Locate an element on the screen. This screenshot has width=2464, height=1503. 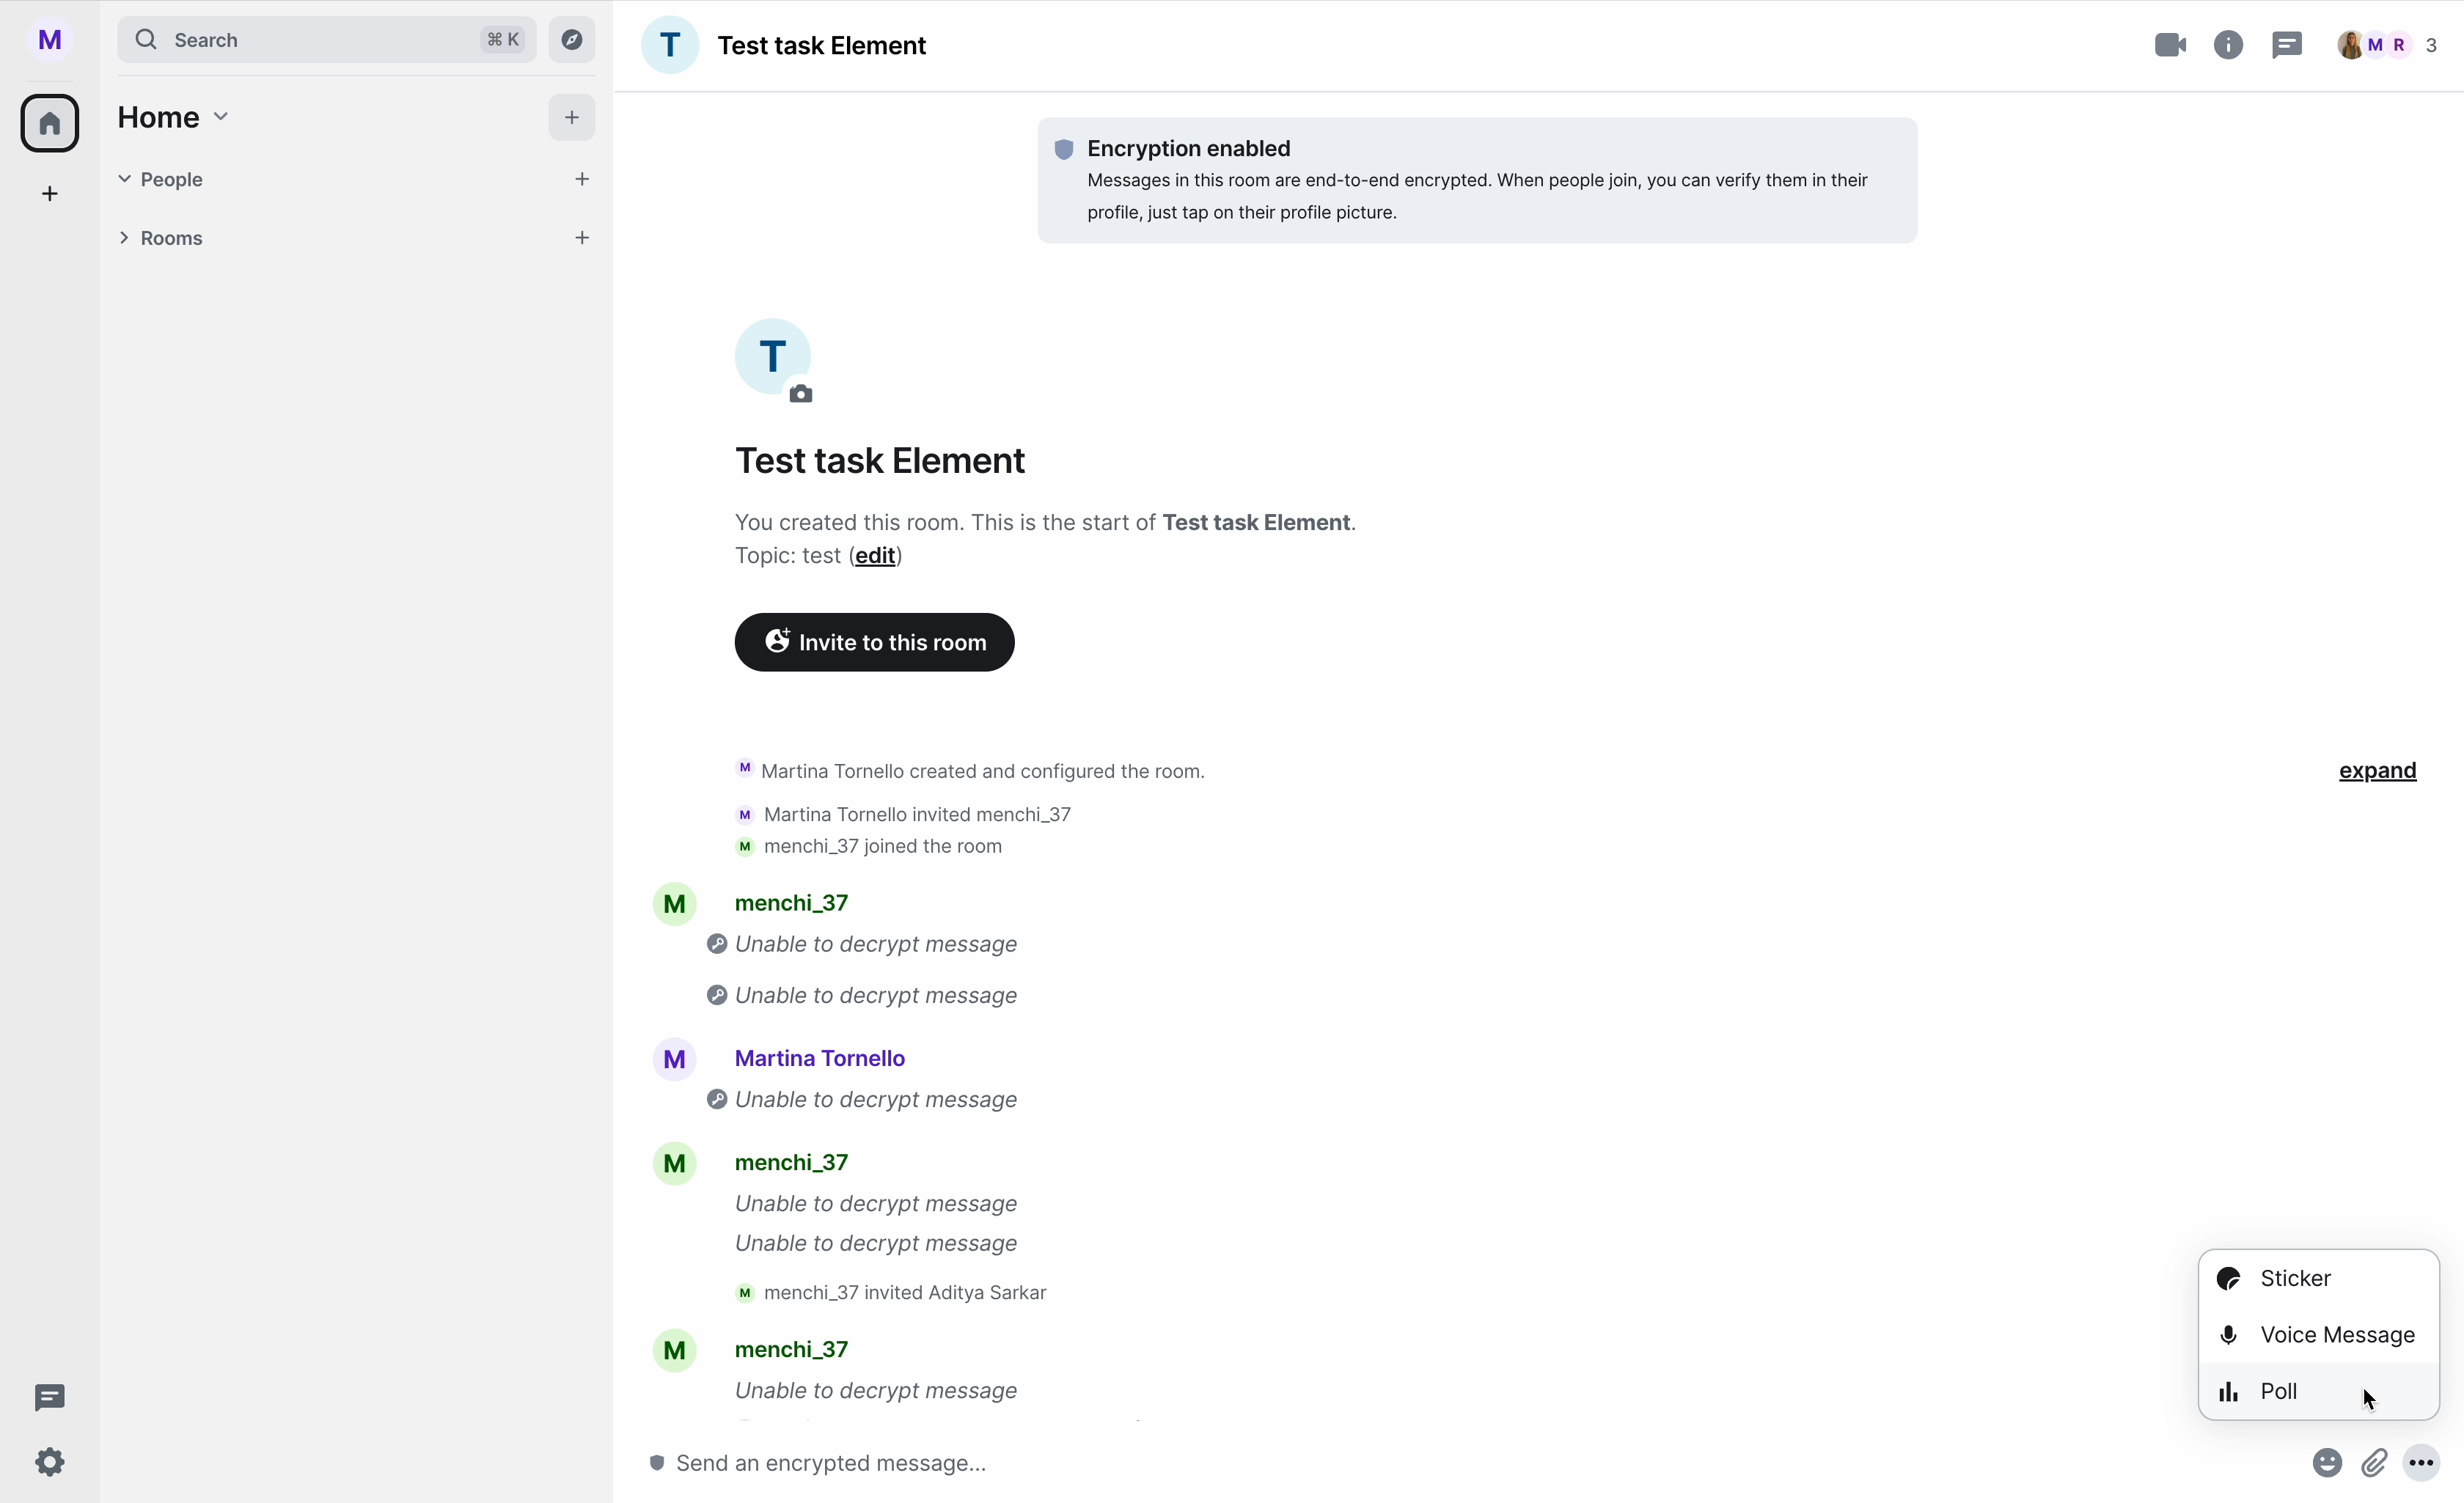
profile picture is located at coordinates (784, 361).